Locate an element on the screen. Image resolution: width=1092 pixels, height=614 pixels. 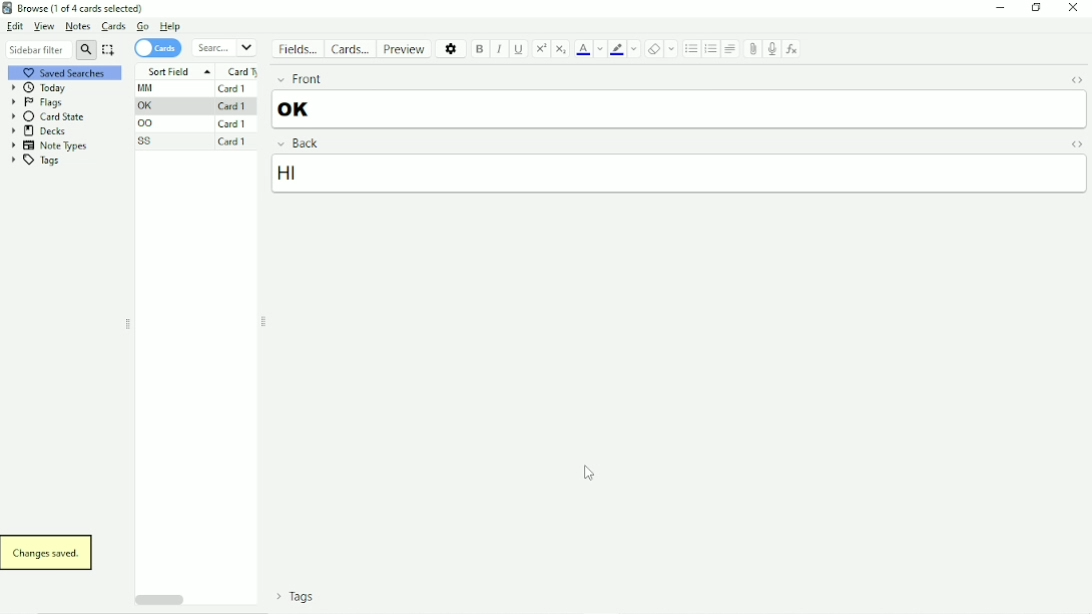
Horizontal scrollbar is located at coordinates (158, 600).